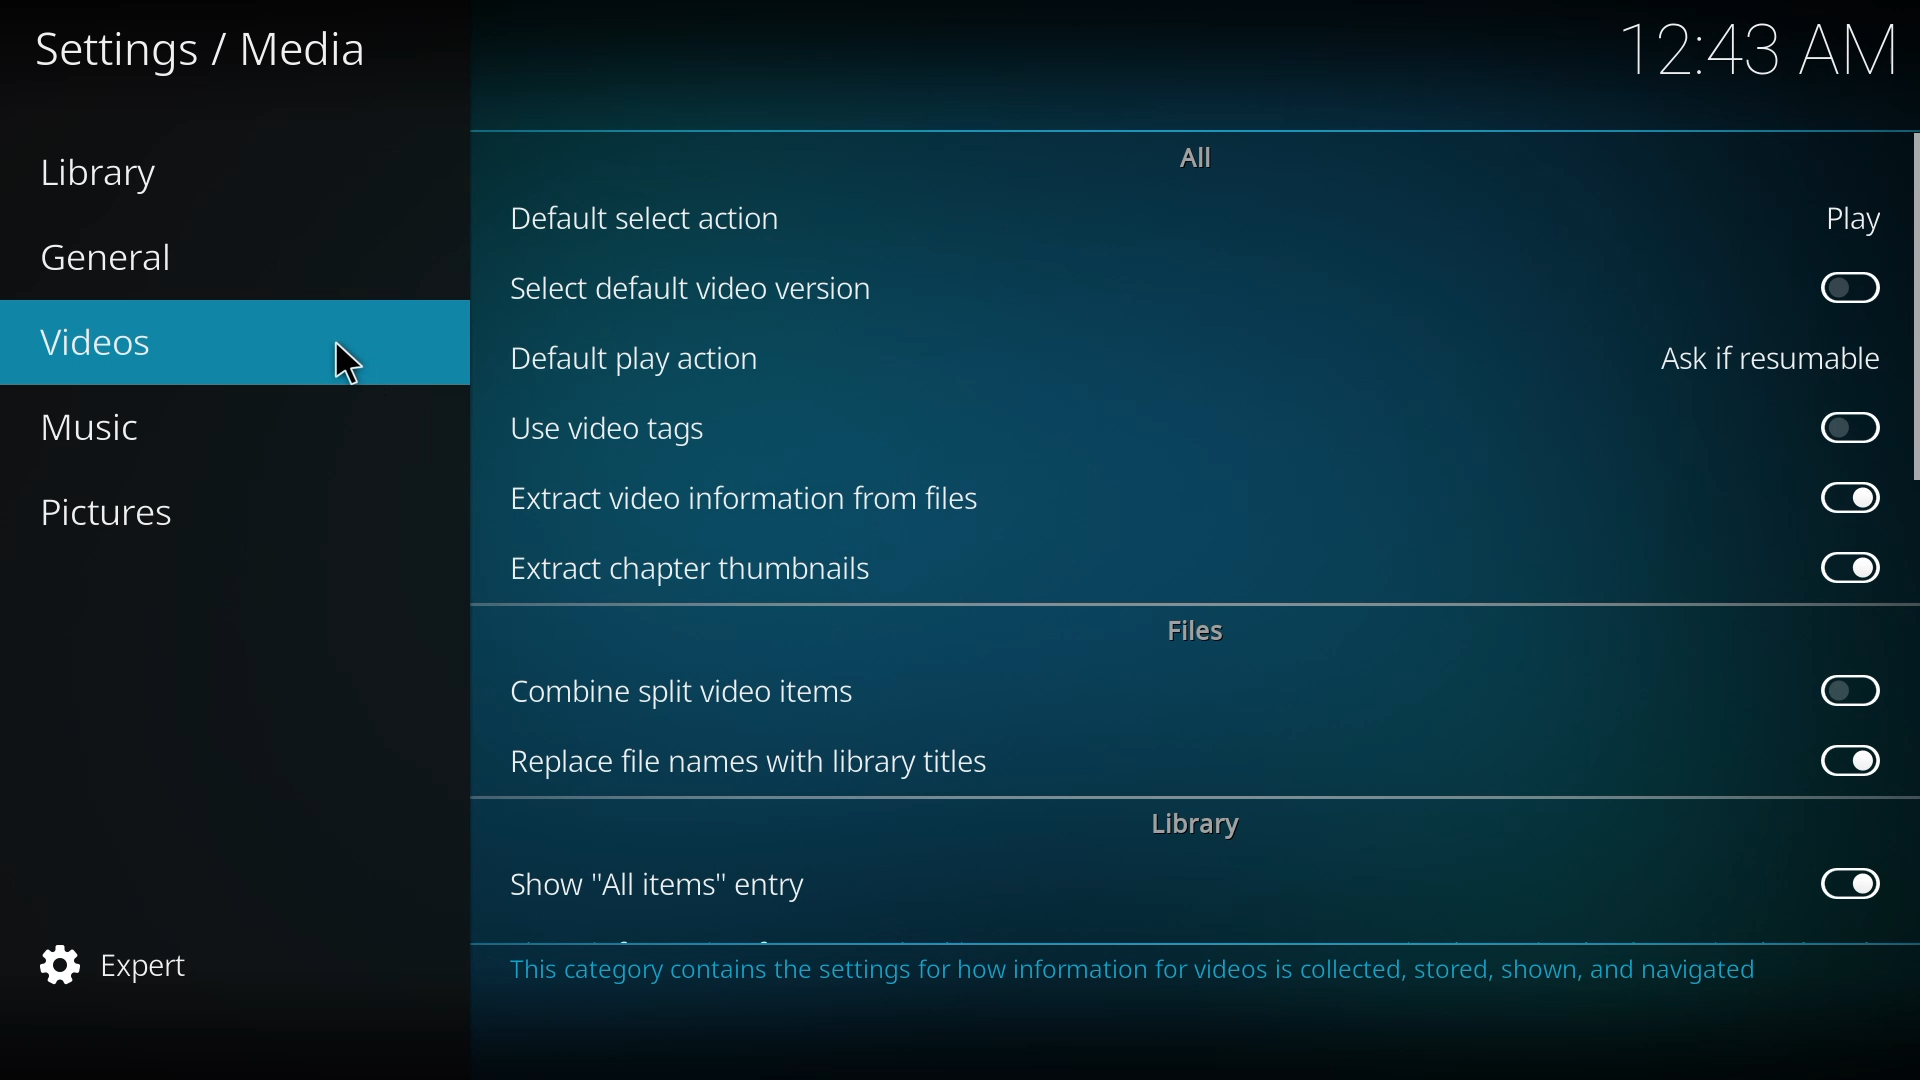  What do you see at coordinates (1202, 629) in the screenshot?
I see `files` at bounding box center [1202, 629].